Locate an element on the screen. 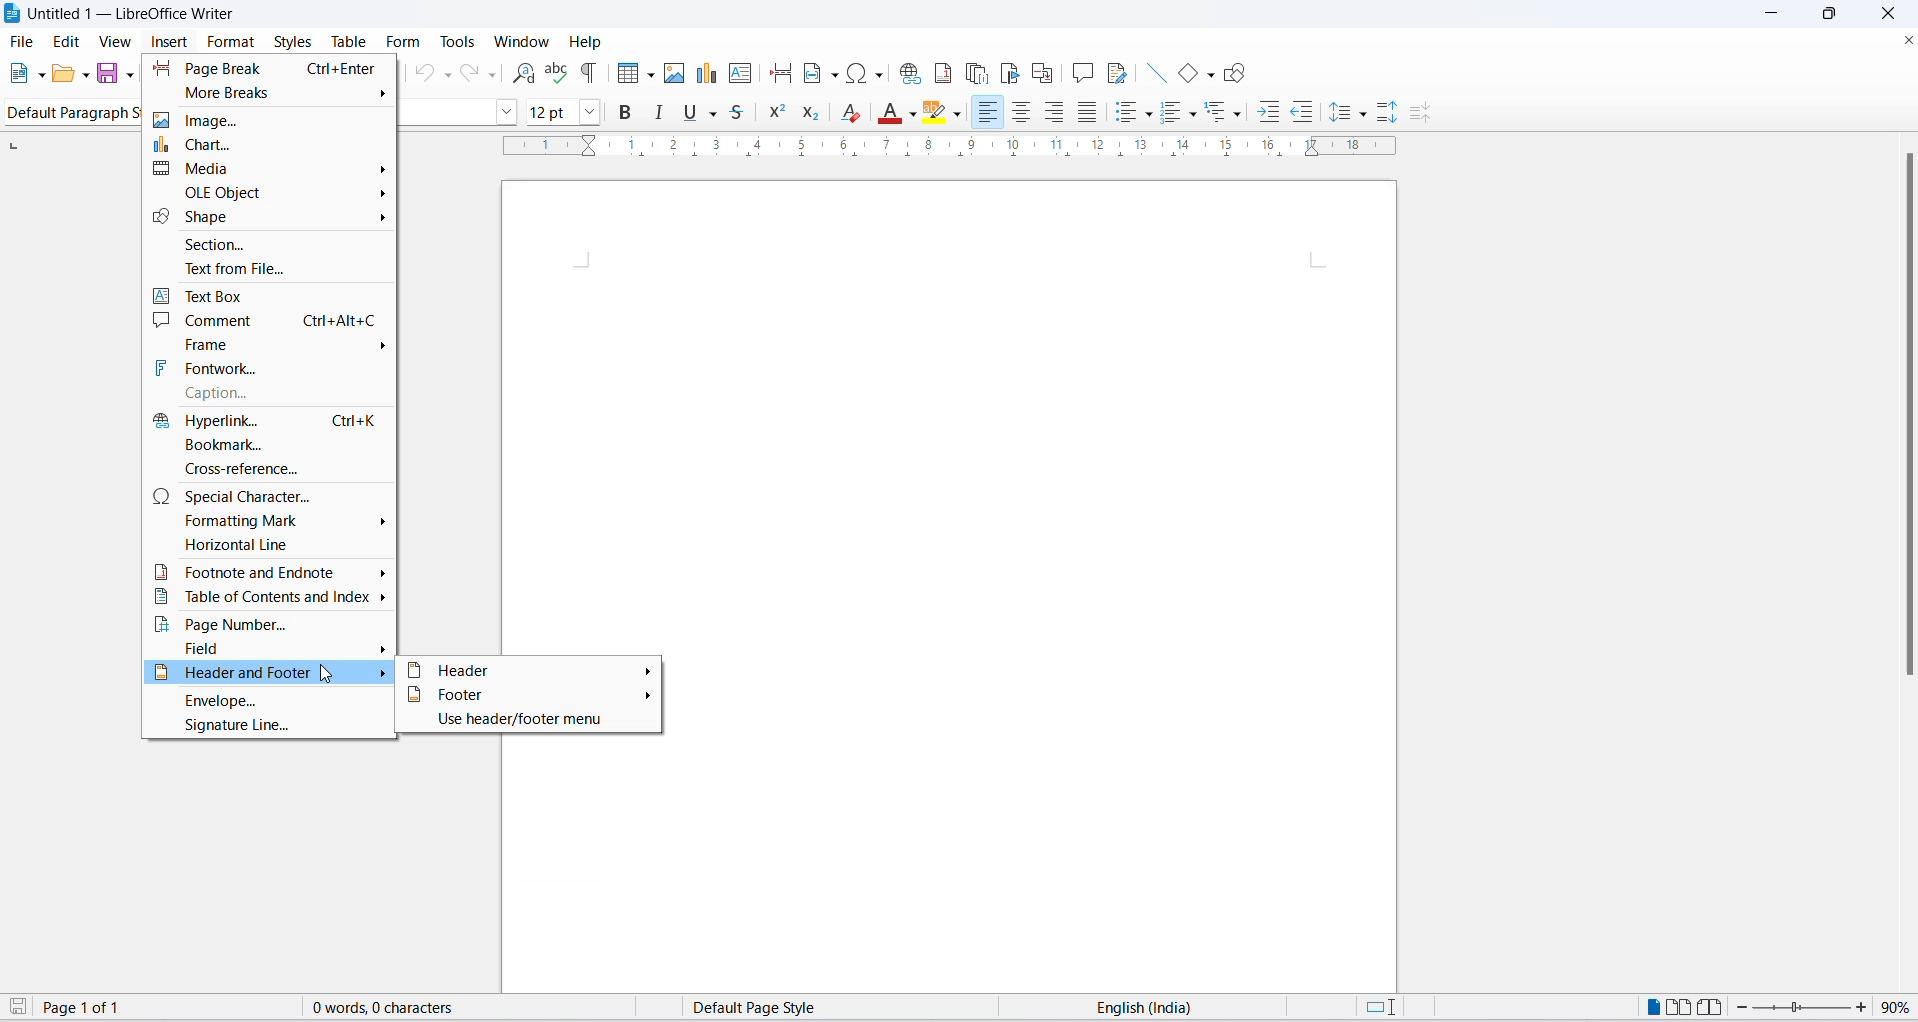  chart is located at coordinates (273, 144).